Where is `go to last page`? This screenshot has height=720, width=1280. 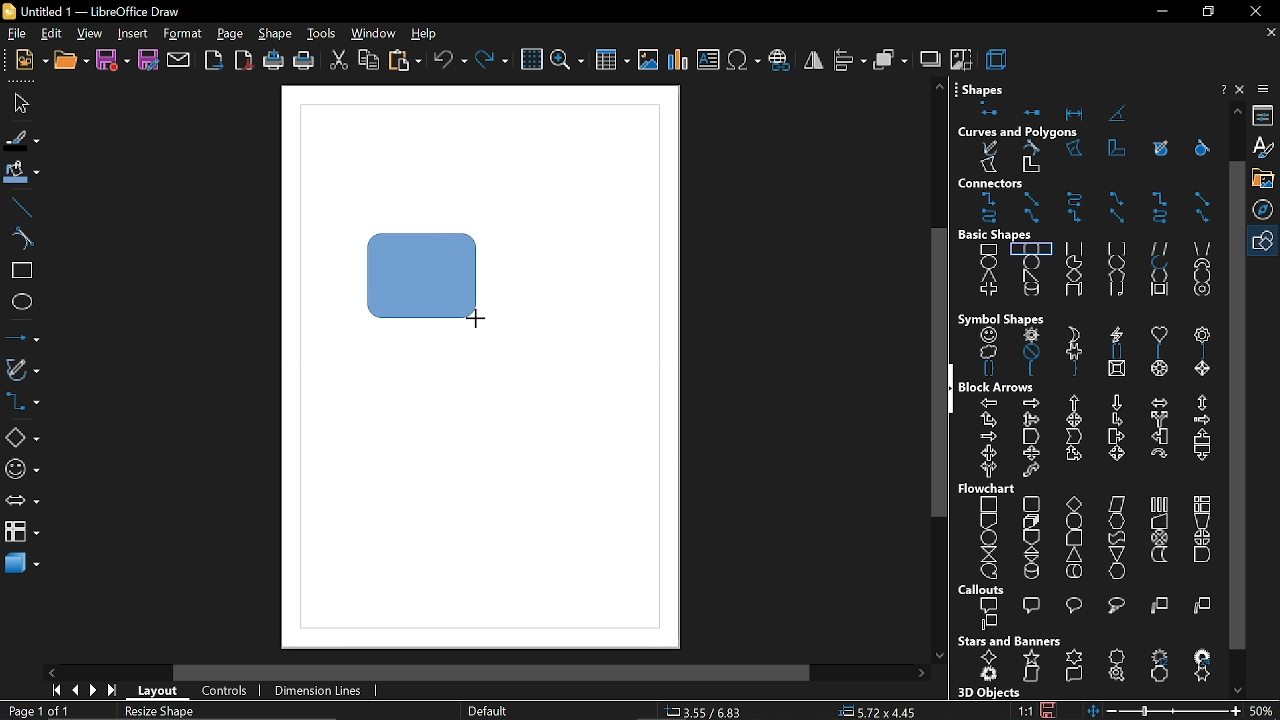
go to last page is located at coordinates (114, 692).